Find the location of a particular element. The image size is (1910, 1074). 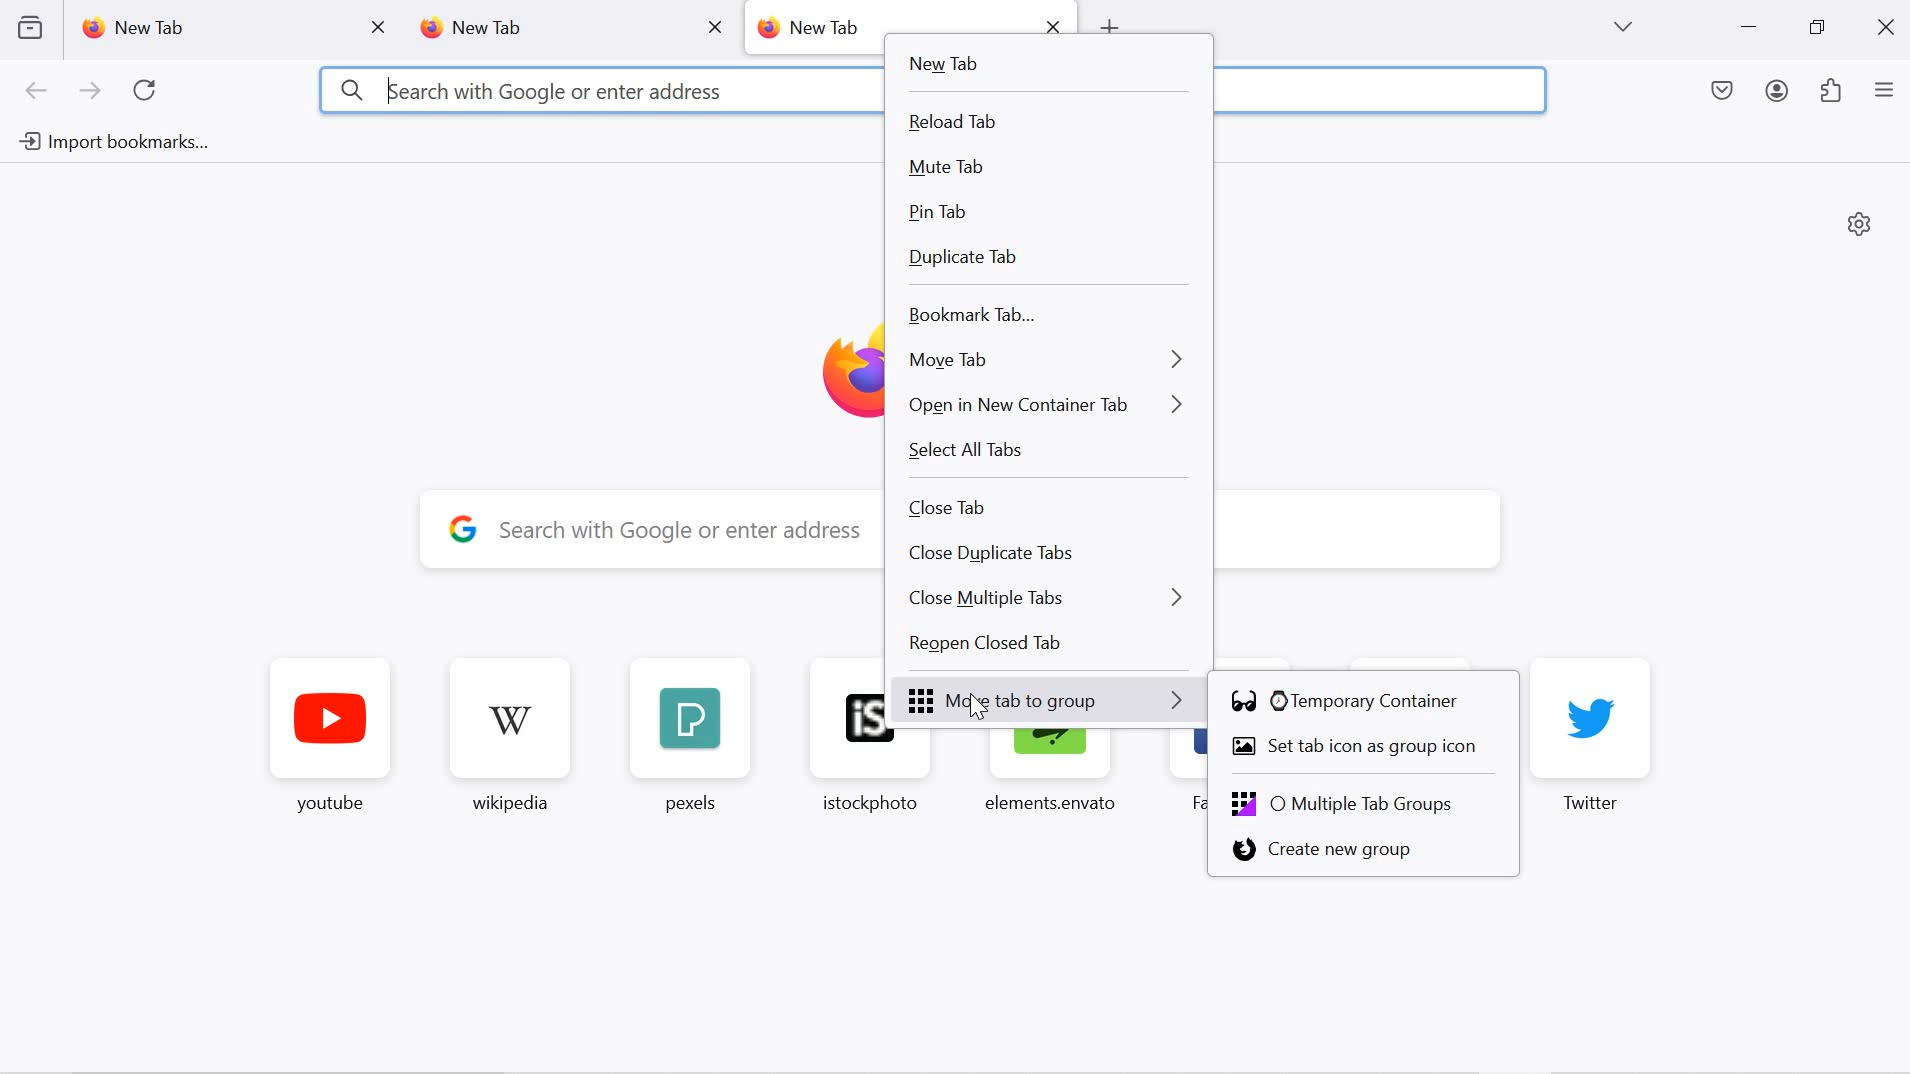

new tab is located at coordinates (209, 28).